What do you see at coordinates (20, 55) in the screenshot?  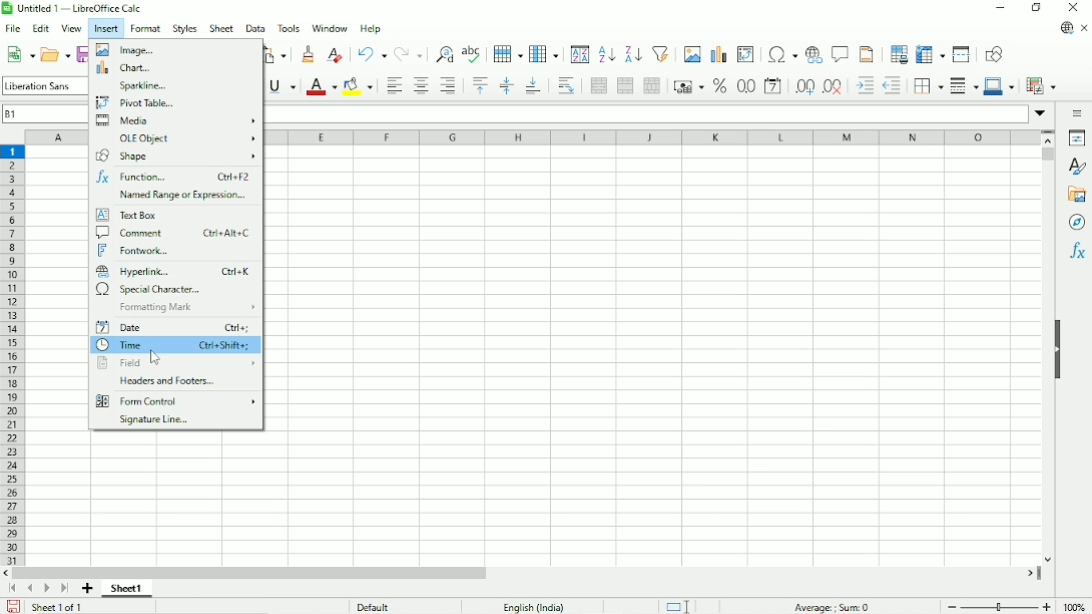 I see `New` at bounding box center [20, 55].